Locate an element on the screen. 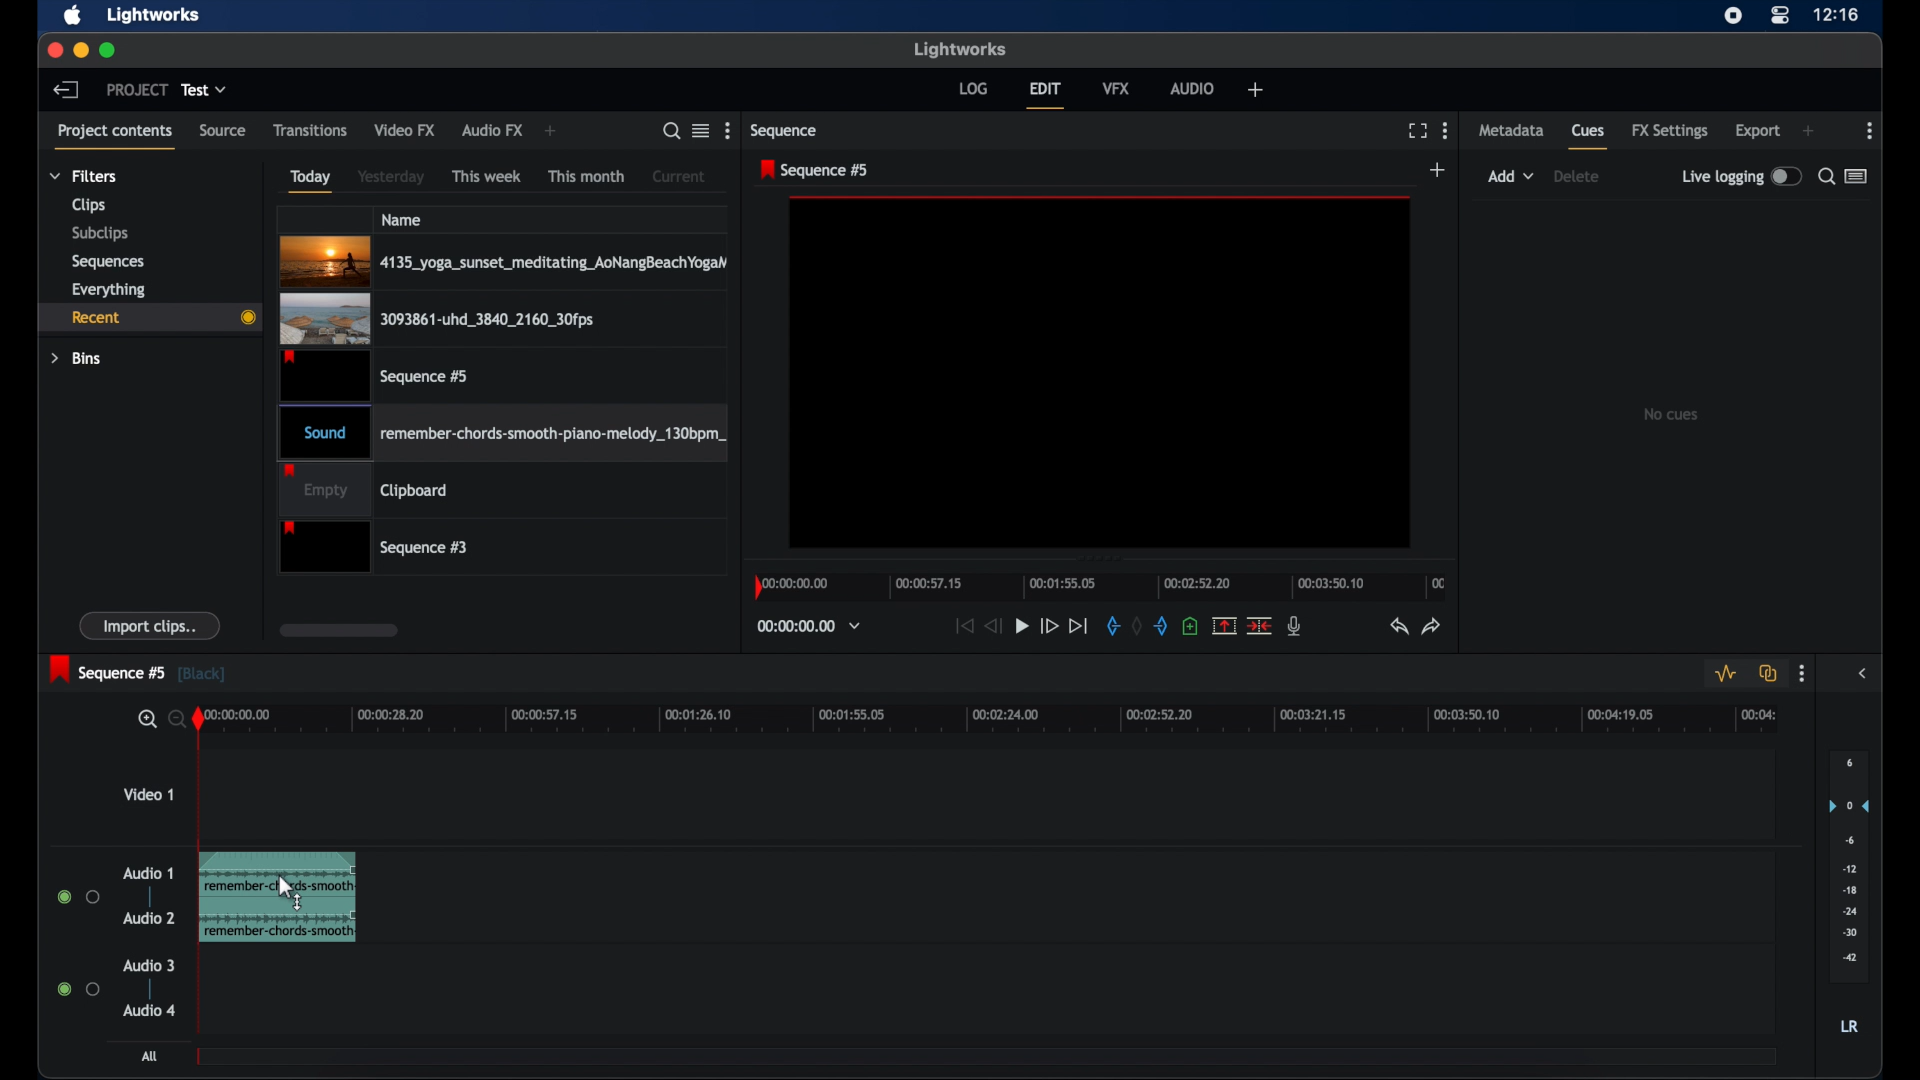  toggle list or tile view is located at coordinates (701, 129).